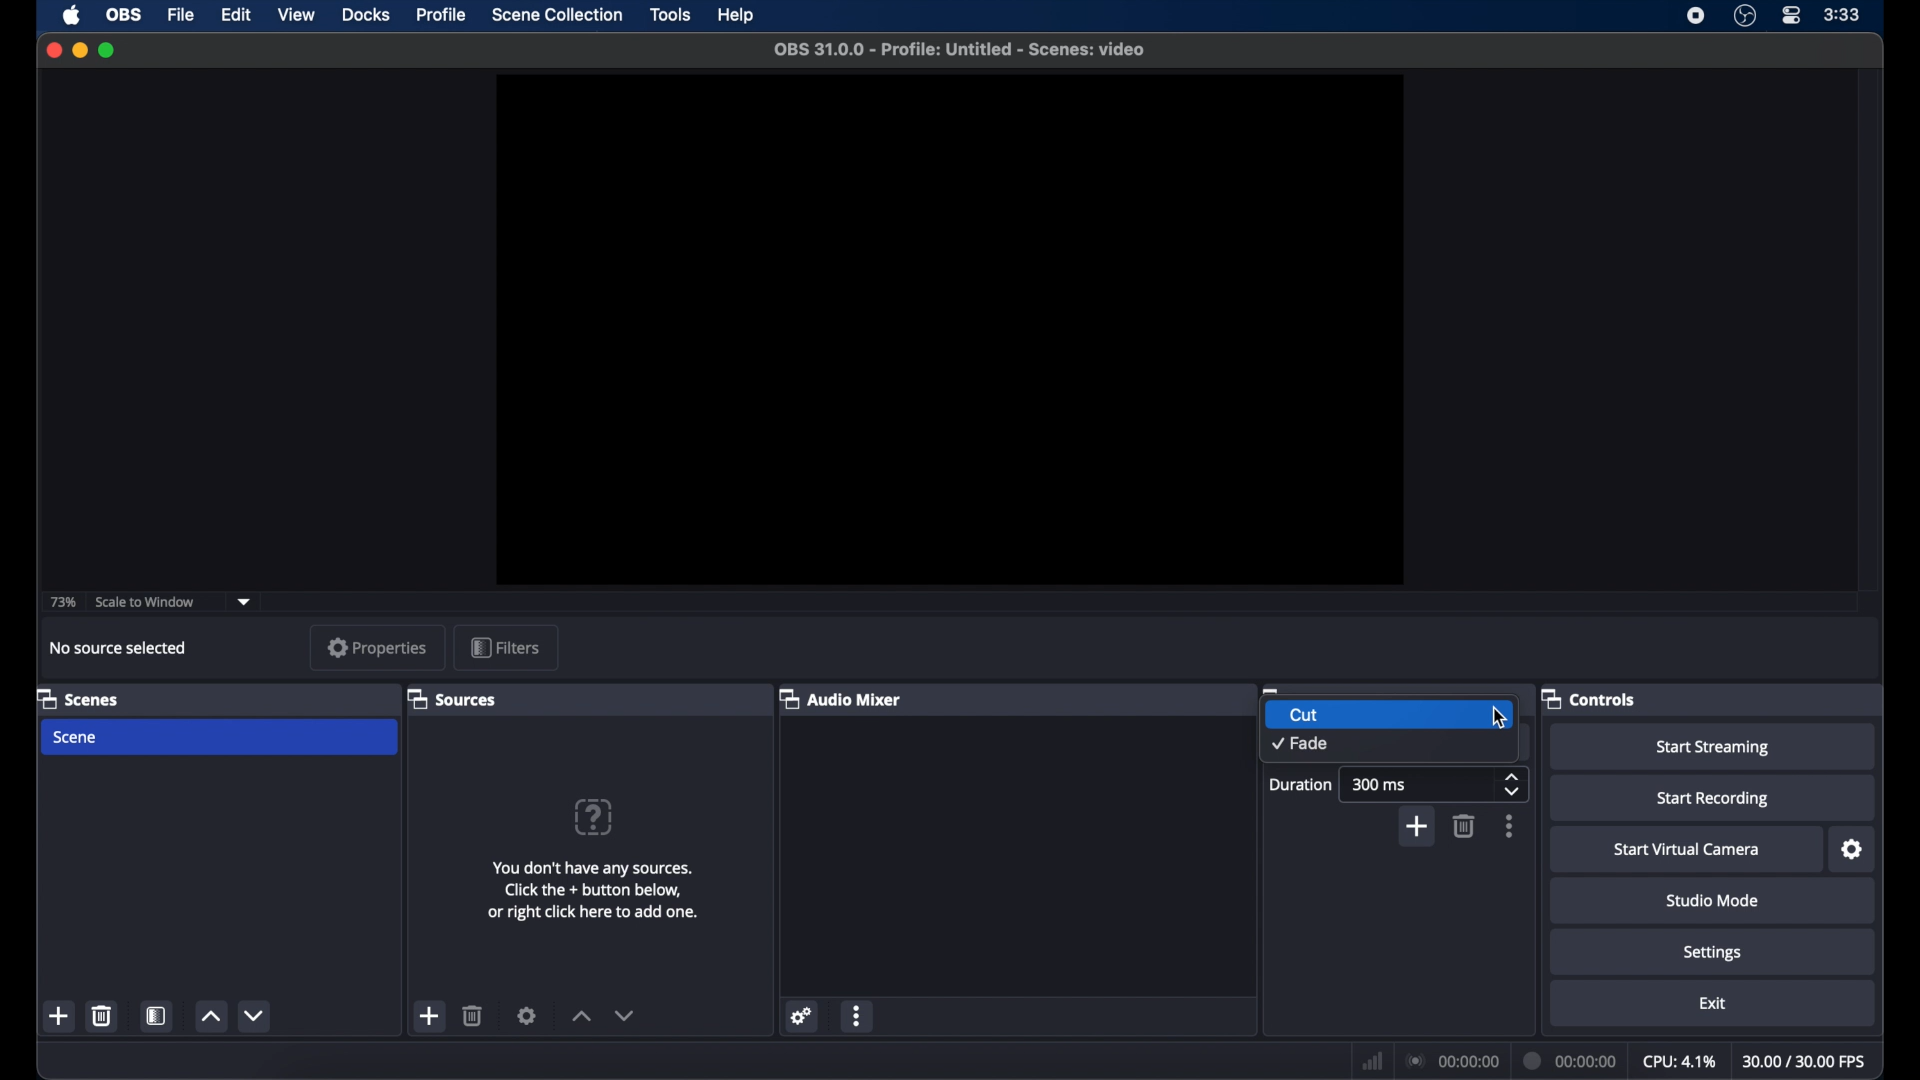  I want to click on audio mixer, so click(840, 698).